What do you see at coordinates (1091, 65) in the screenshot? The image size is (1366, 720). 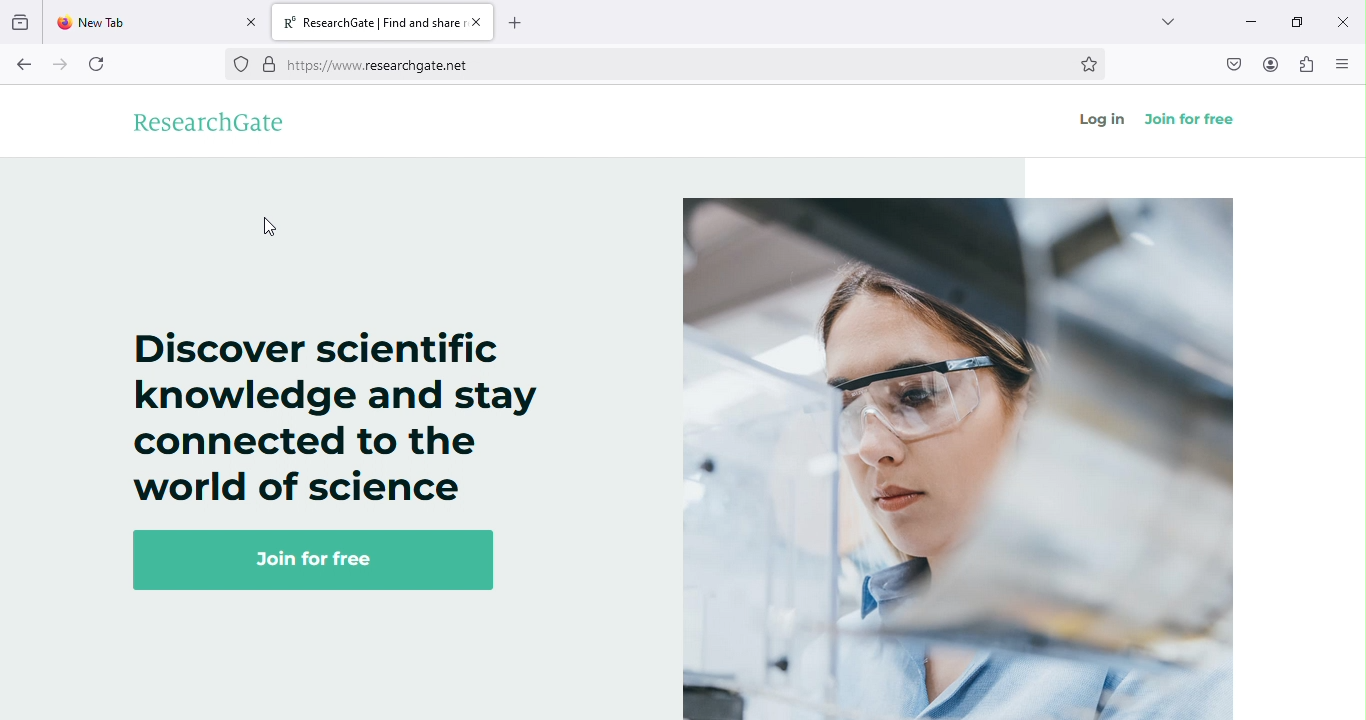 I see `bookmark` at bounding box center [1091, 65].